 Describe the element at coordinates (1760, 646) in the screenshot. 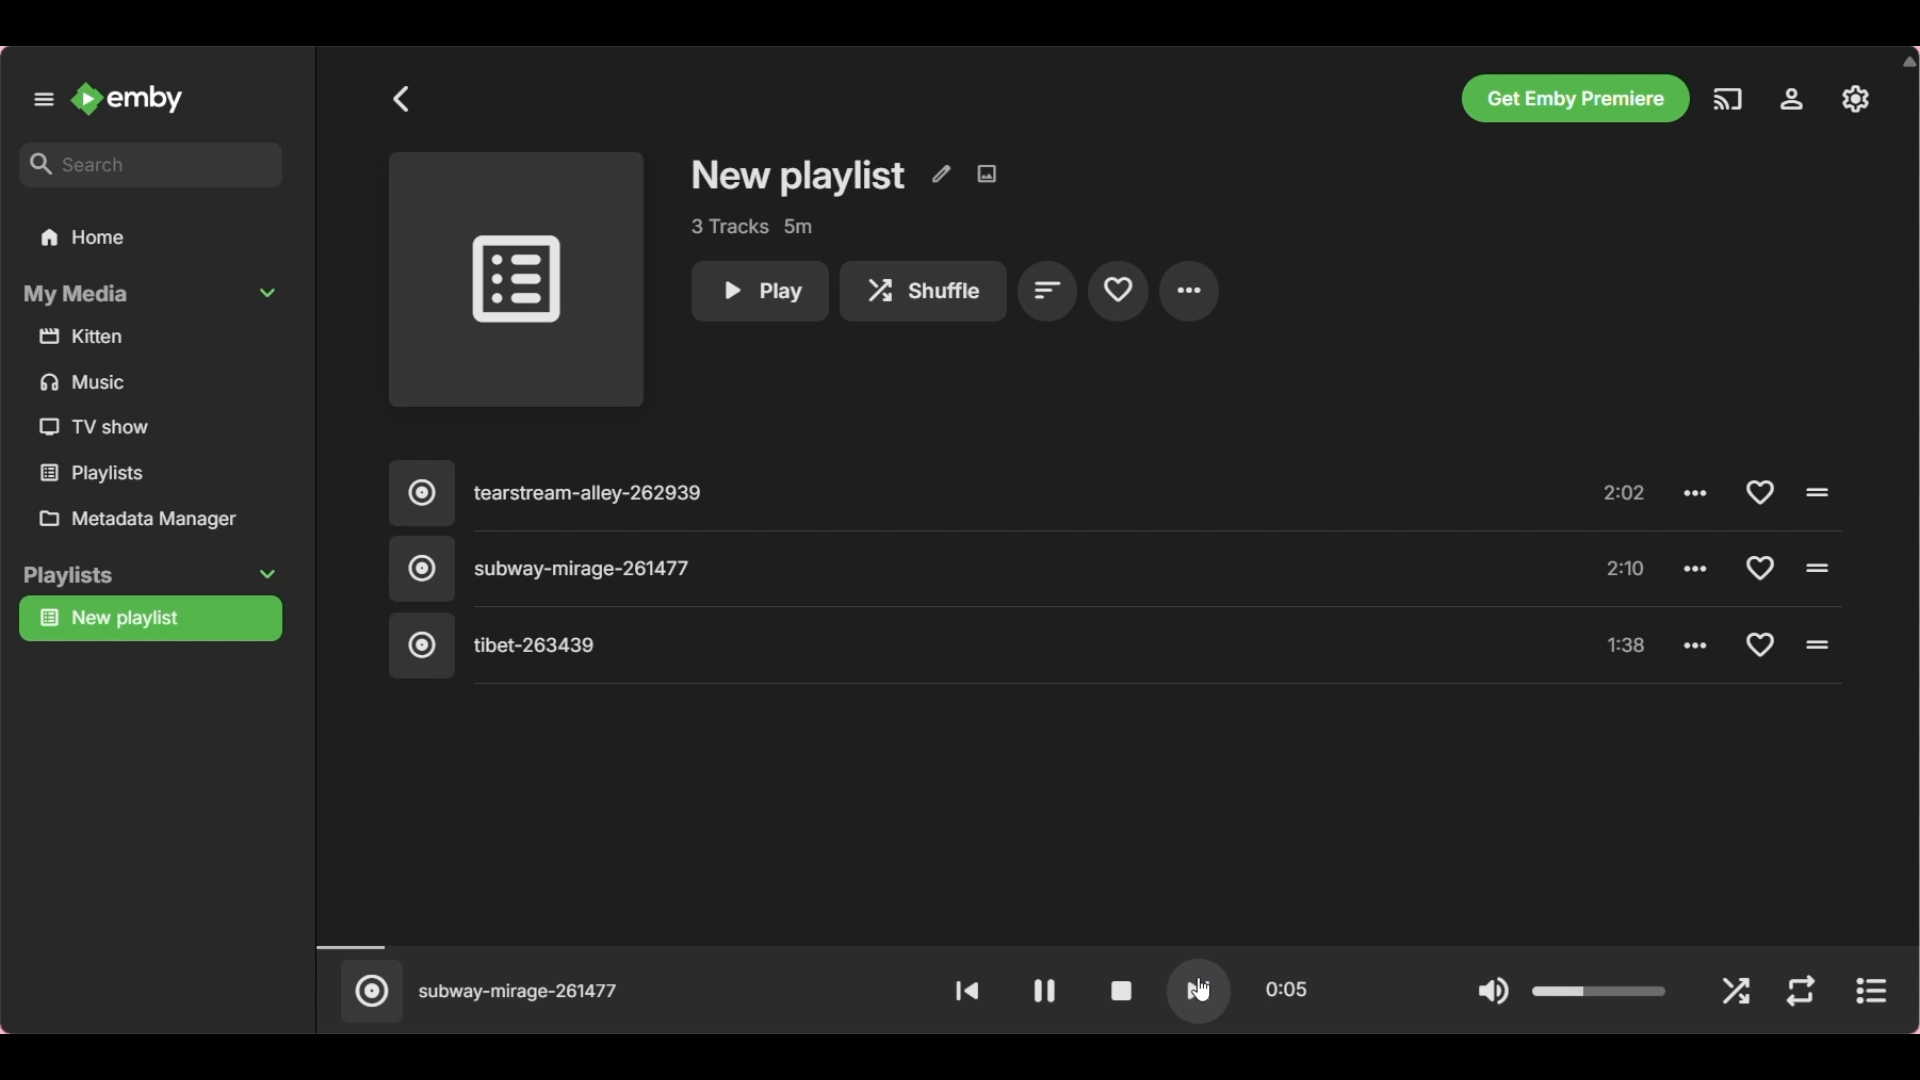

I see `Add to favorite` at that location.